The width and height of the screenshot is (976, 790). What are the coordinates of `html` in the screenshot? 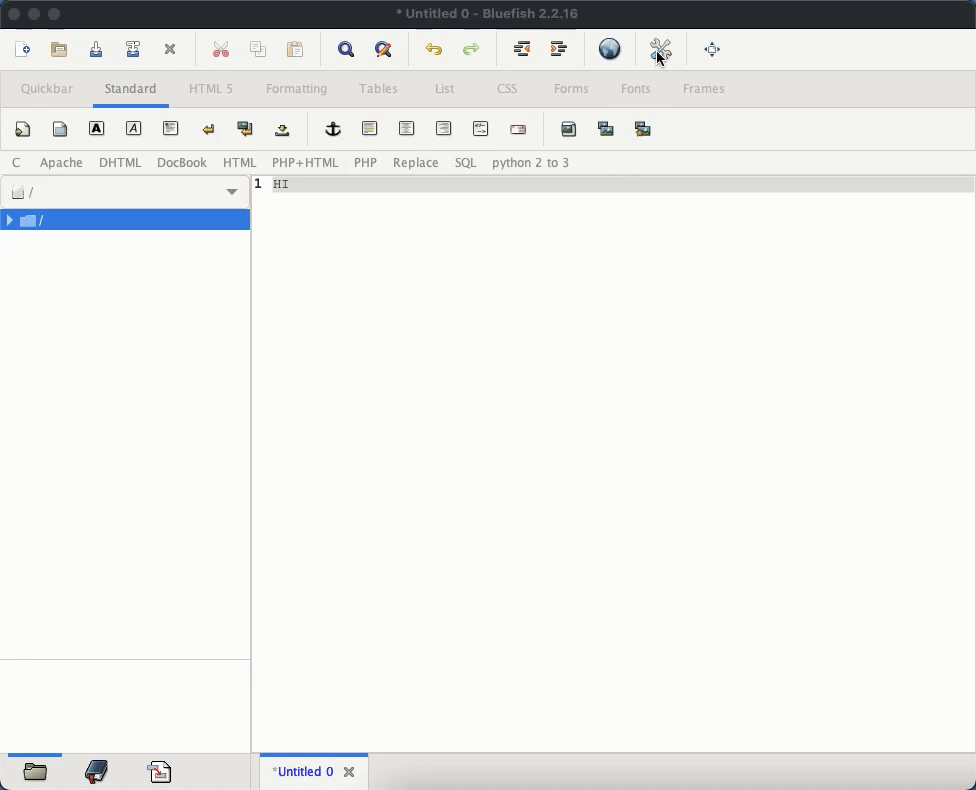 It's located at (120, 162).